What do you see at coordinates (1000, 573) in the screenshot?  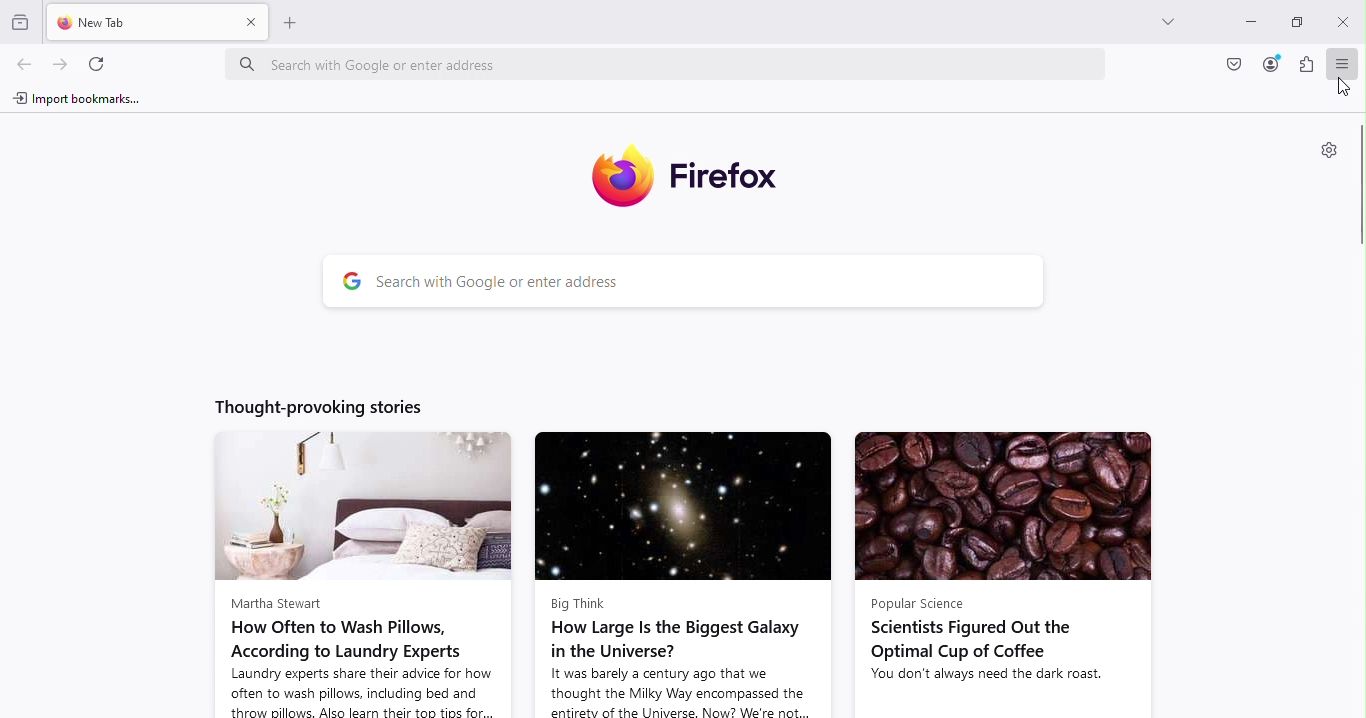 I see `news article from popular science` at bounding box center [1000, 573].